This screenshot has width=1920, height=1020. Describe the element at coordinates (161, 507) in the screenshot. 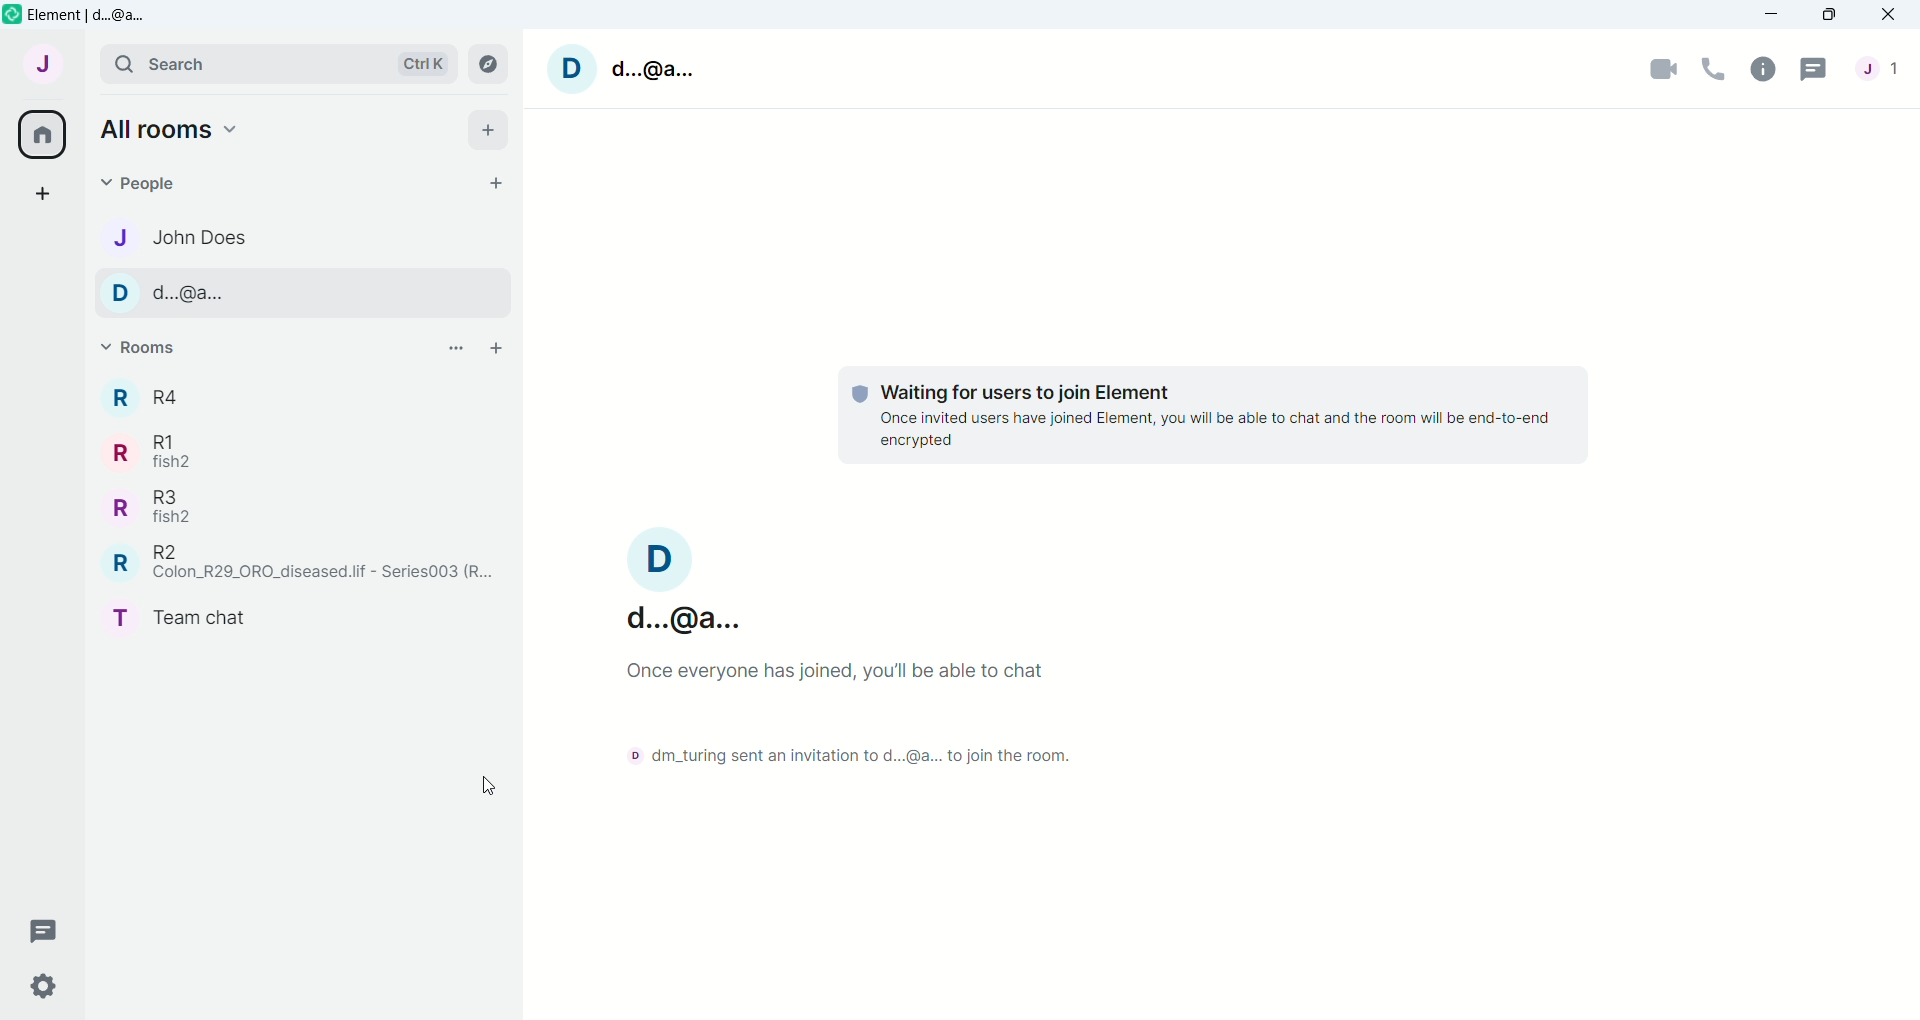

I see `R R3 fish2` at that location.